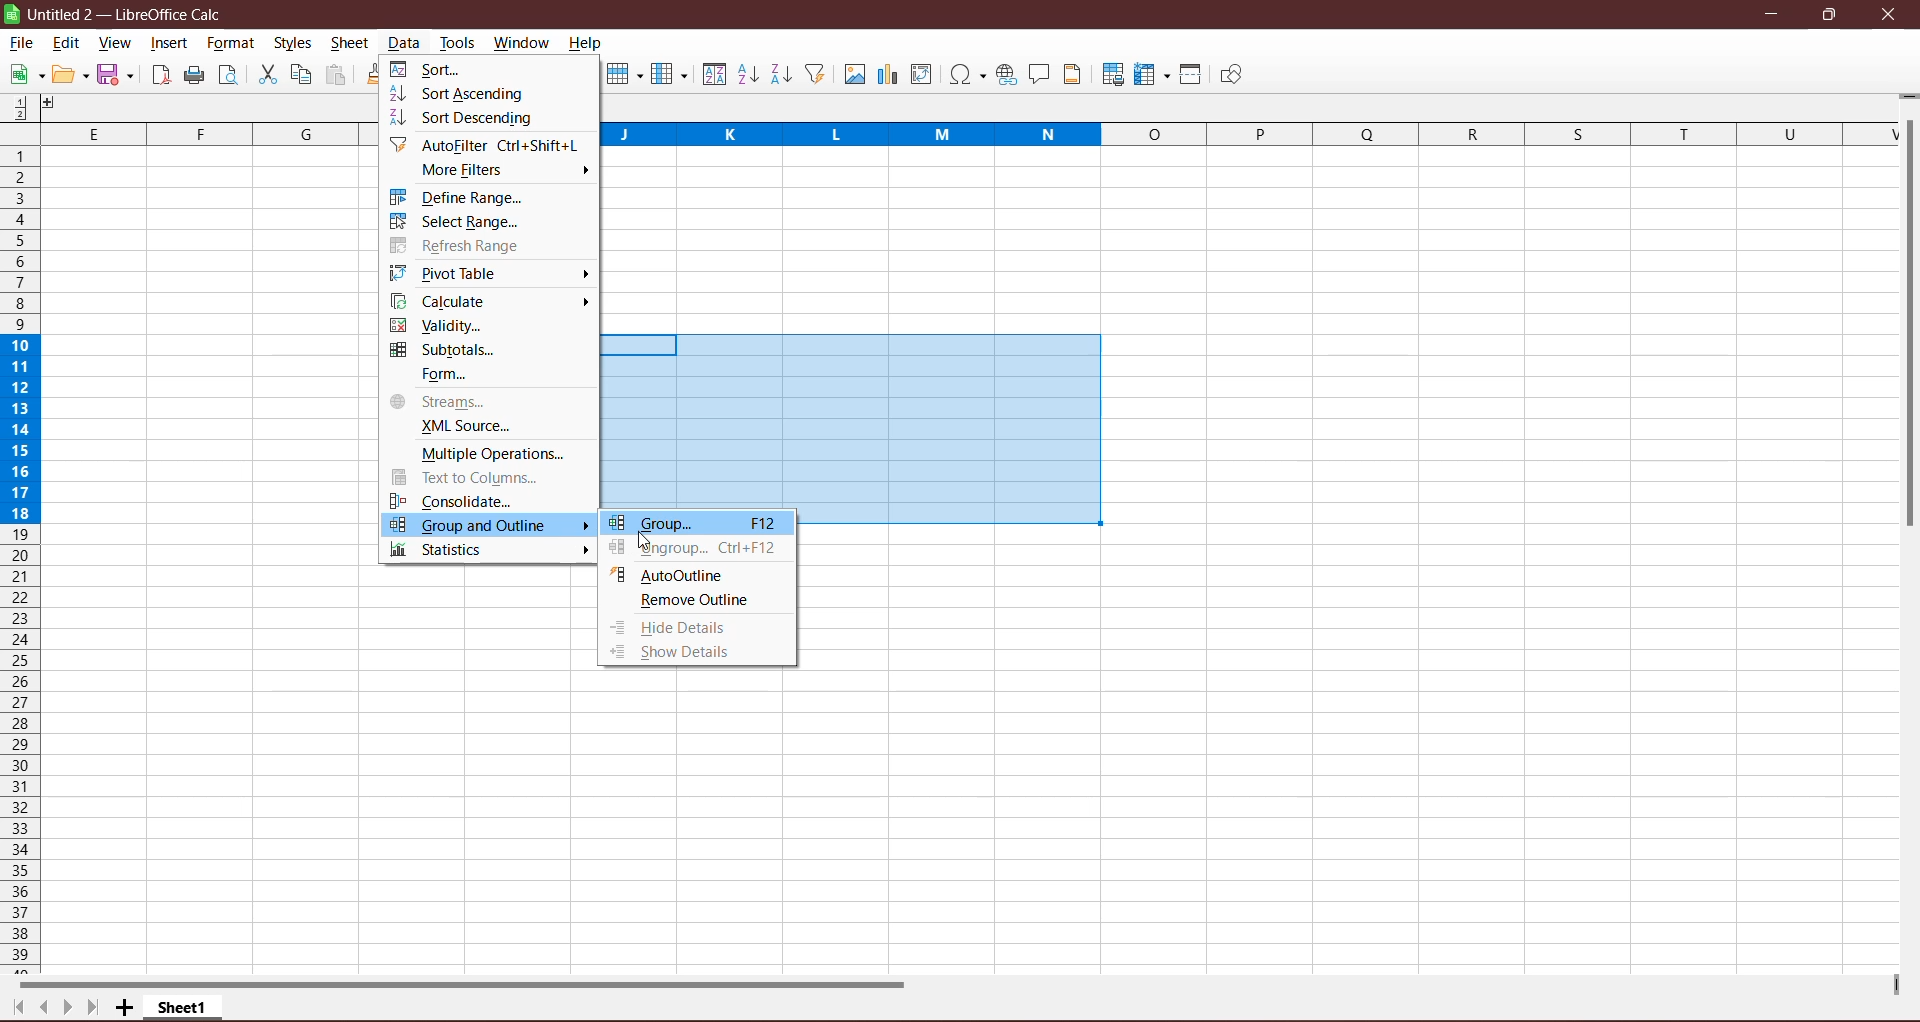 The height and width of the screenshot is (1022, 1920). I want to click on Validity, so click(439, 325).